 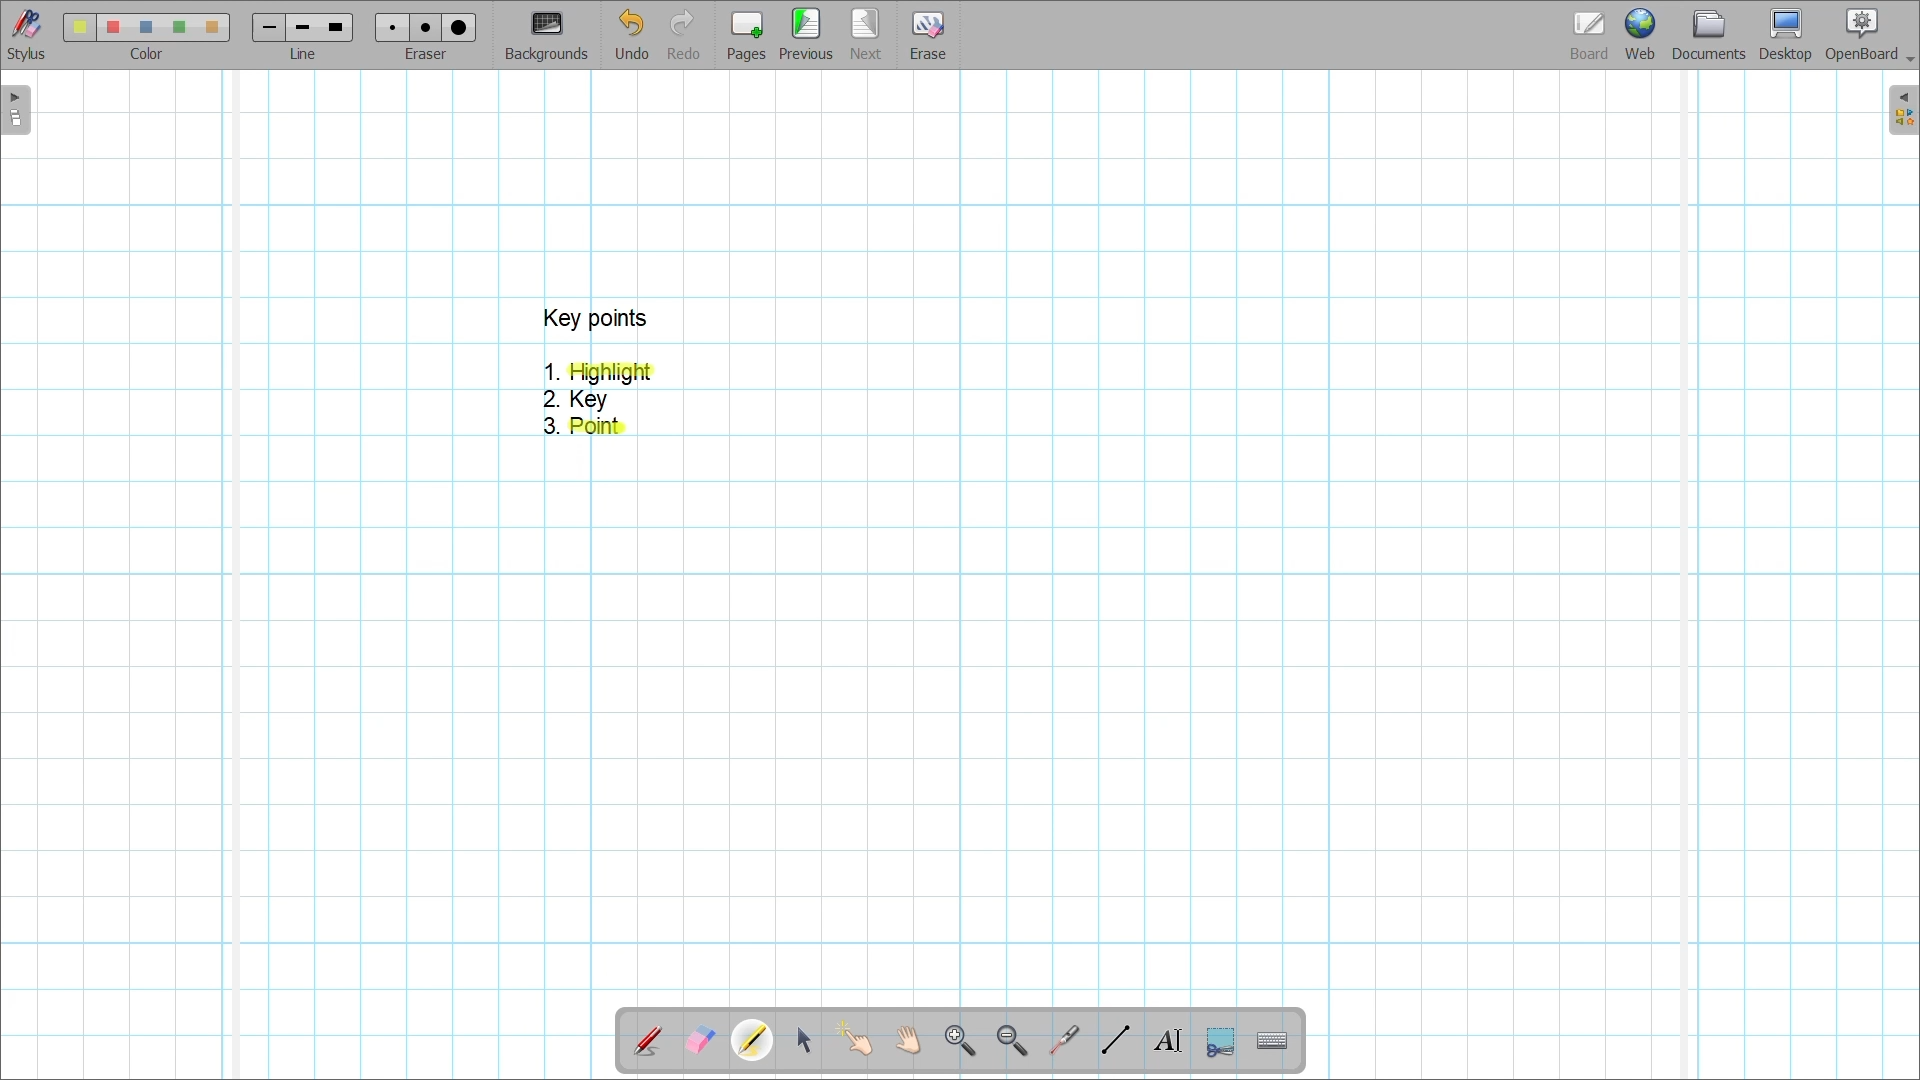 I want to click on Undo, so click(x=633, y=34).